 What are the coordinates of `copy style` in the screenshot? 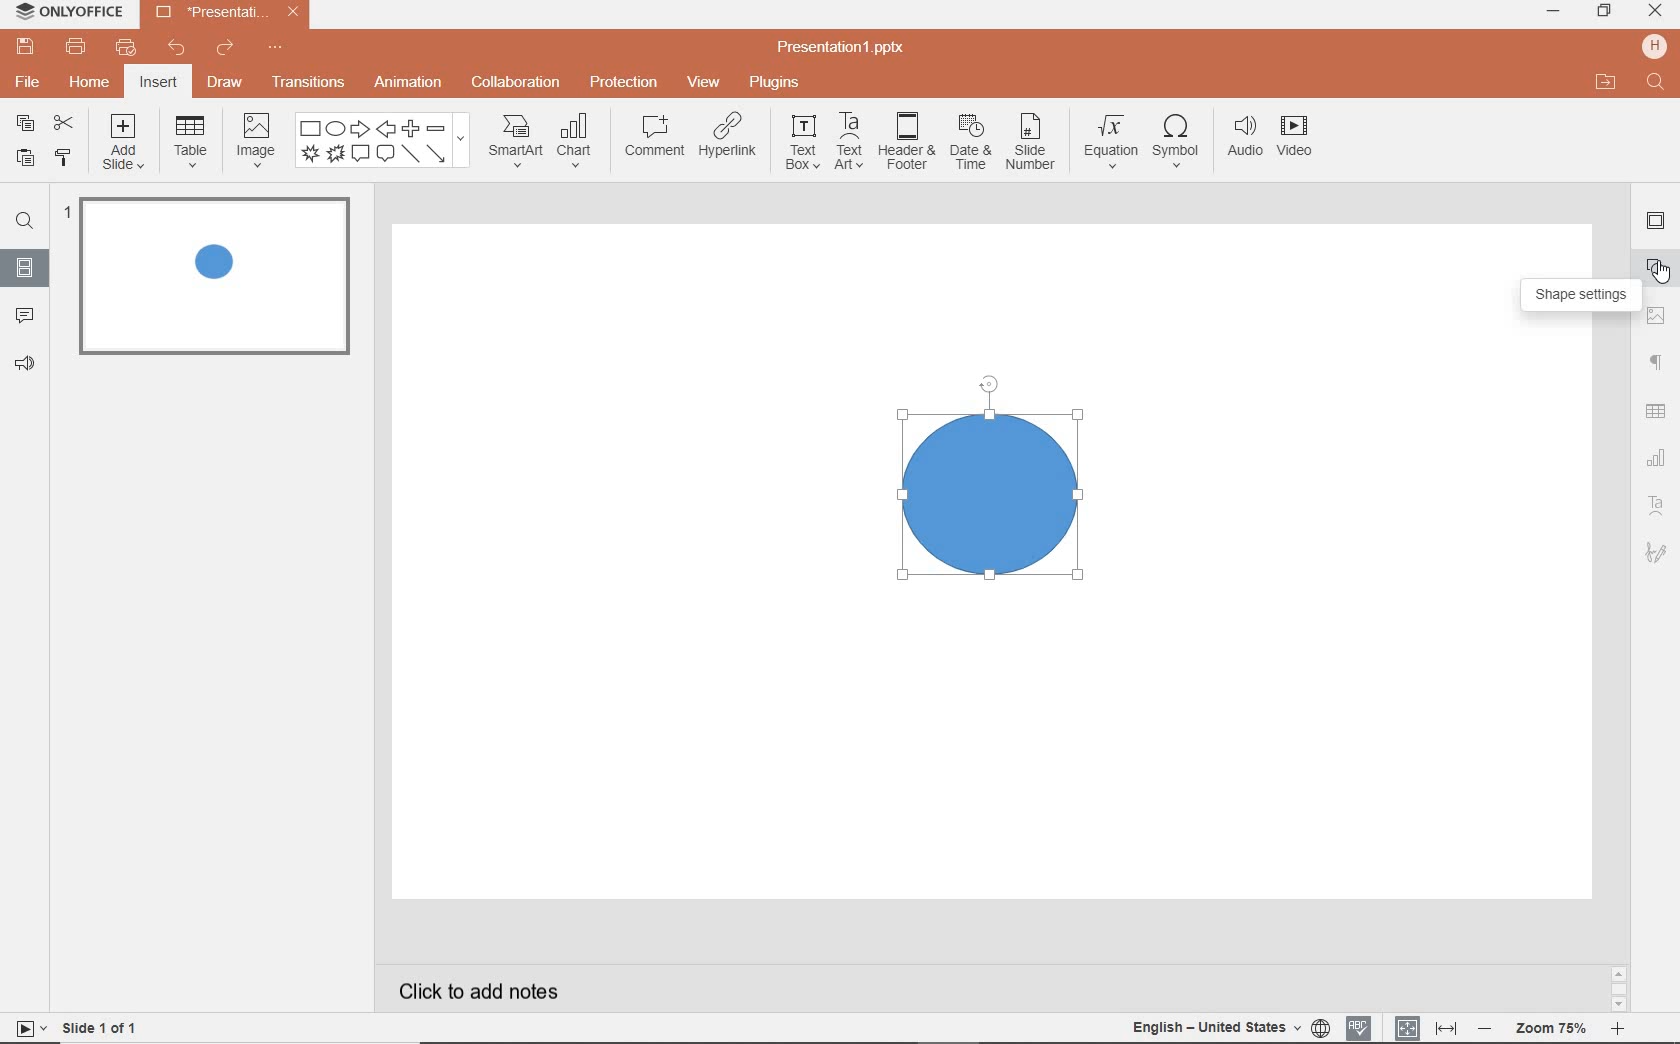 It's located at (62, 160).